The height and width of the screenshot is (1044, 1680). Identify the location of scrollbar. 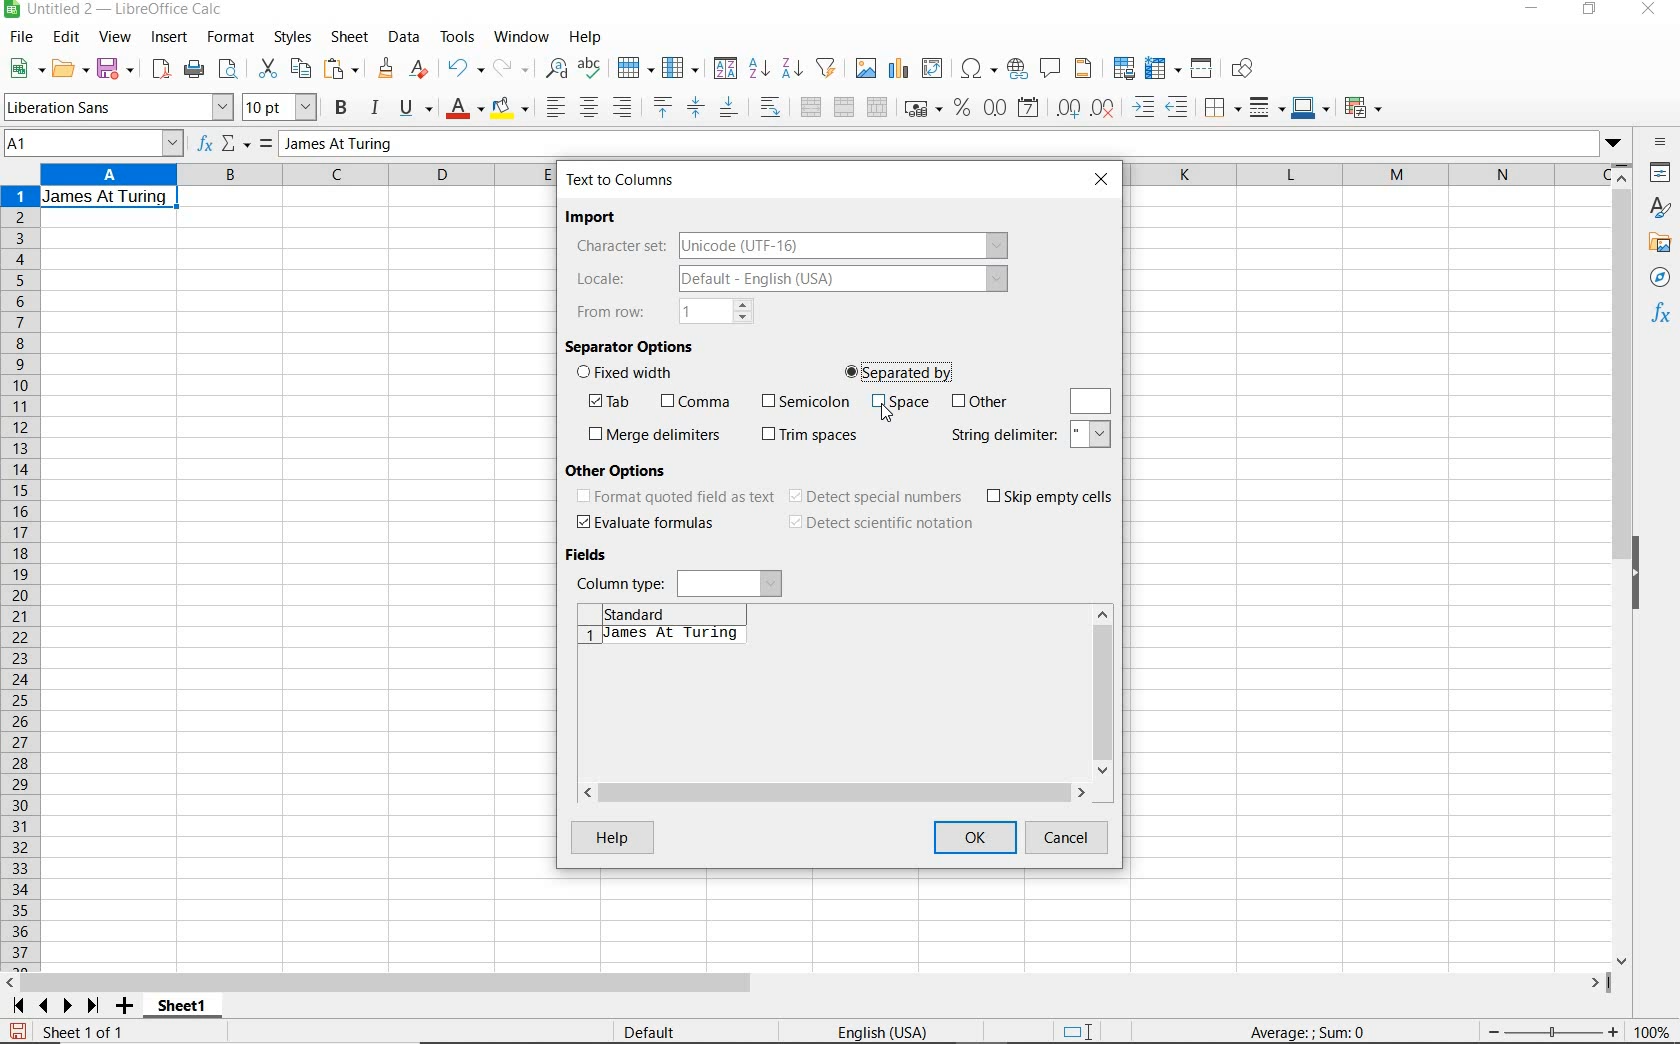
(1624, 564).